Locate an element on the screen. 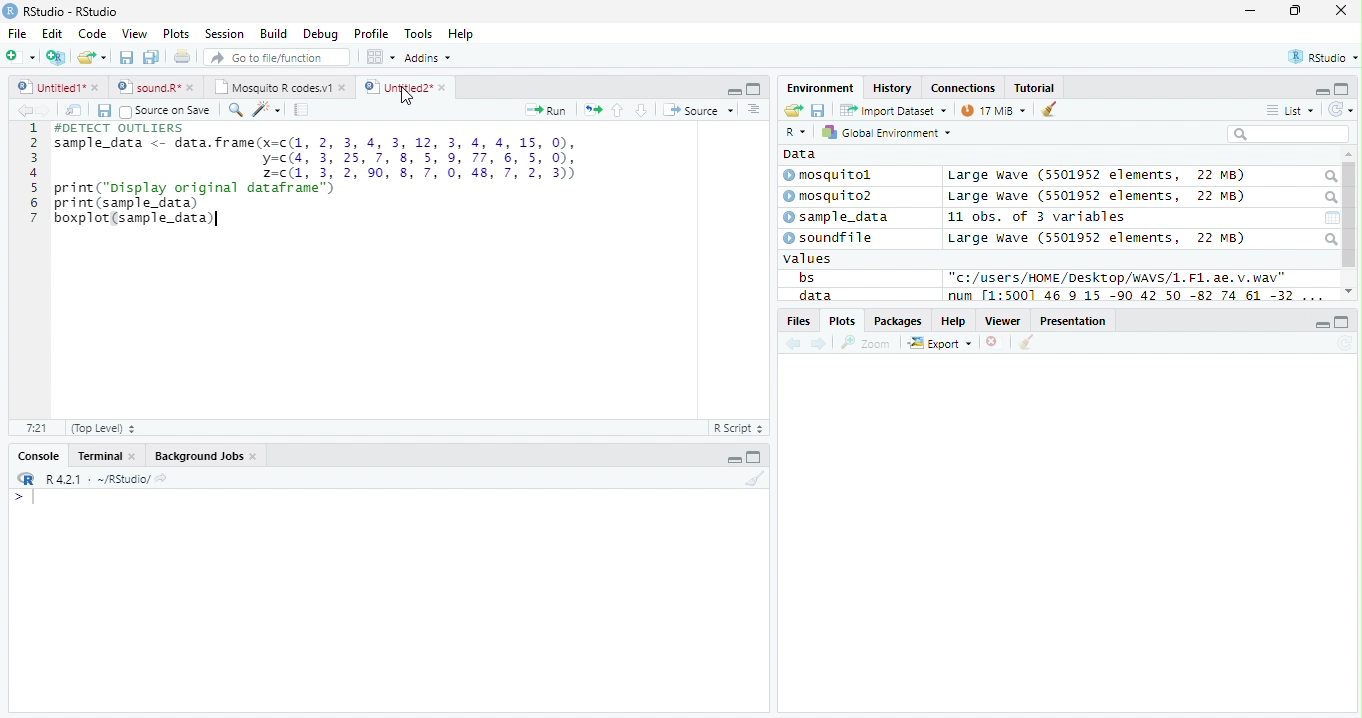 The width and height of the screenshot is (1362, 718). Tools is located at coordinates (418, 35).